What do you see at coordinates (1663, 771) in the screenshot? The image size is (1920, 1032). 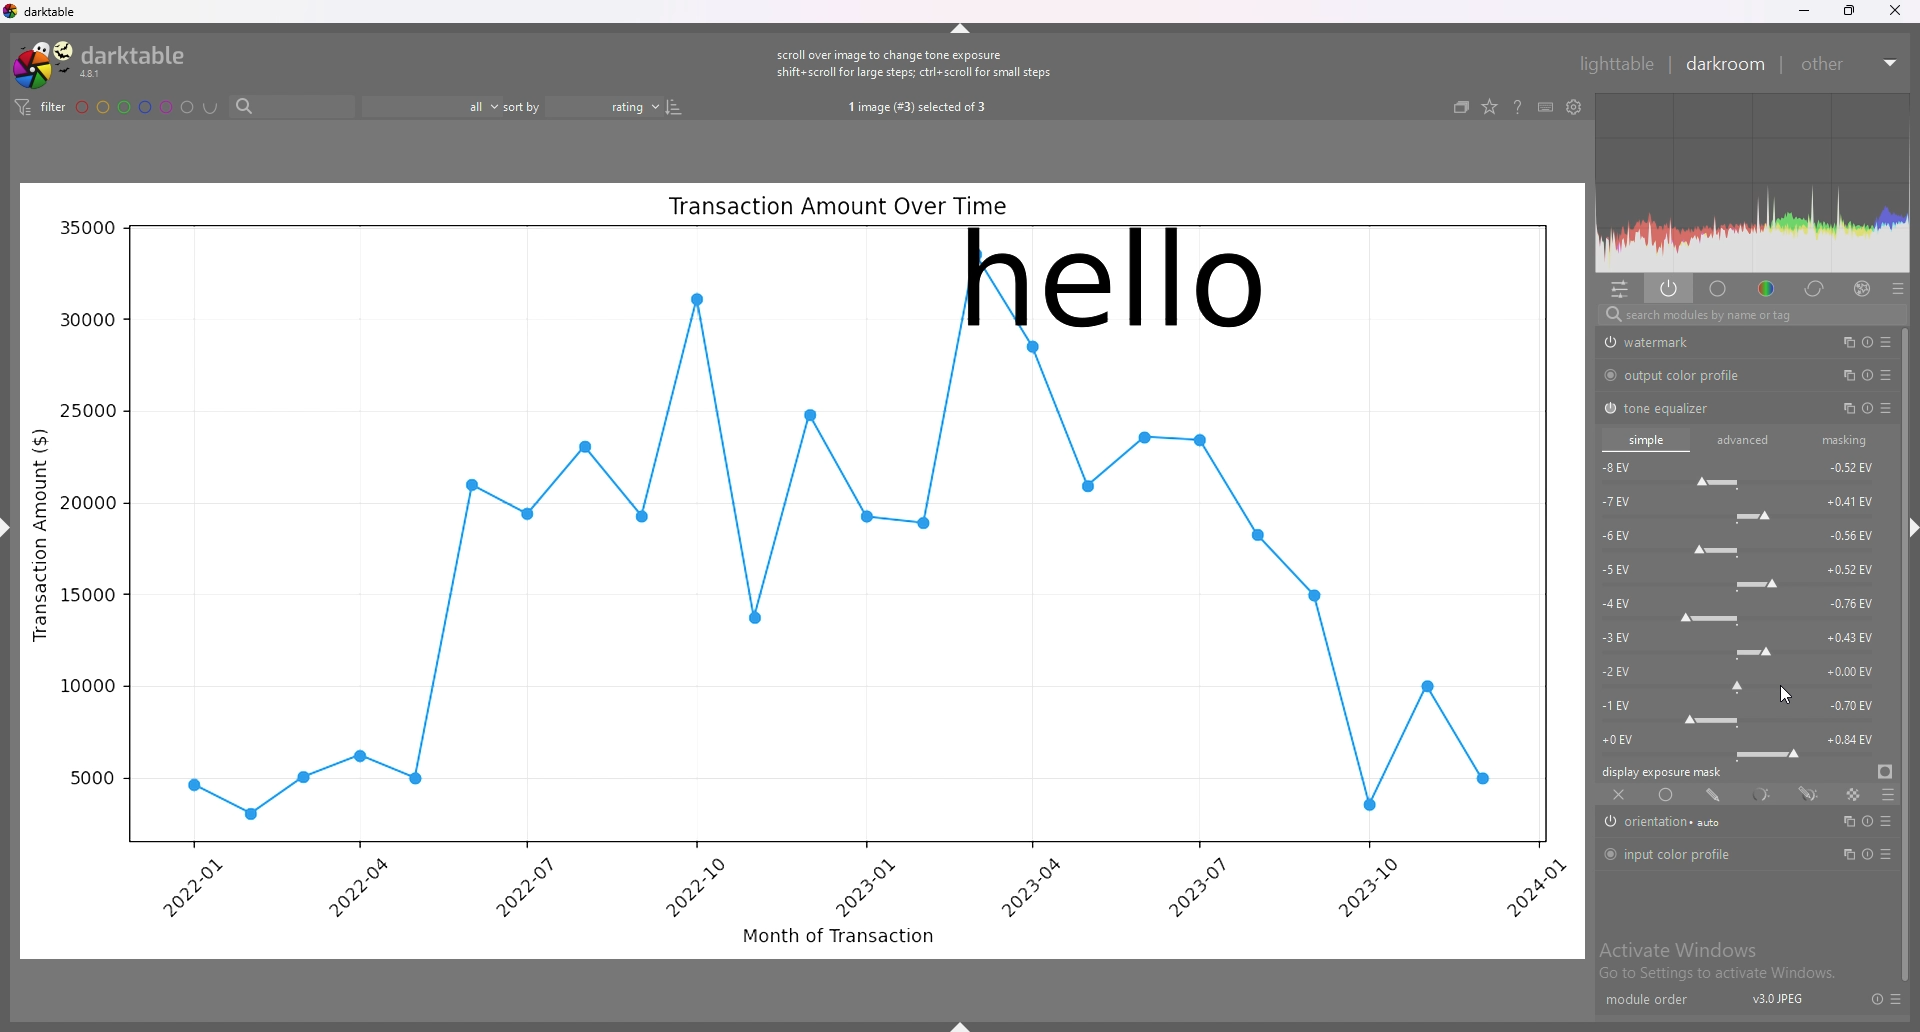 I see `display exposure mask` at bounding box center [1663, 771].